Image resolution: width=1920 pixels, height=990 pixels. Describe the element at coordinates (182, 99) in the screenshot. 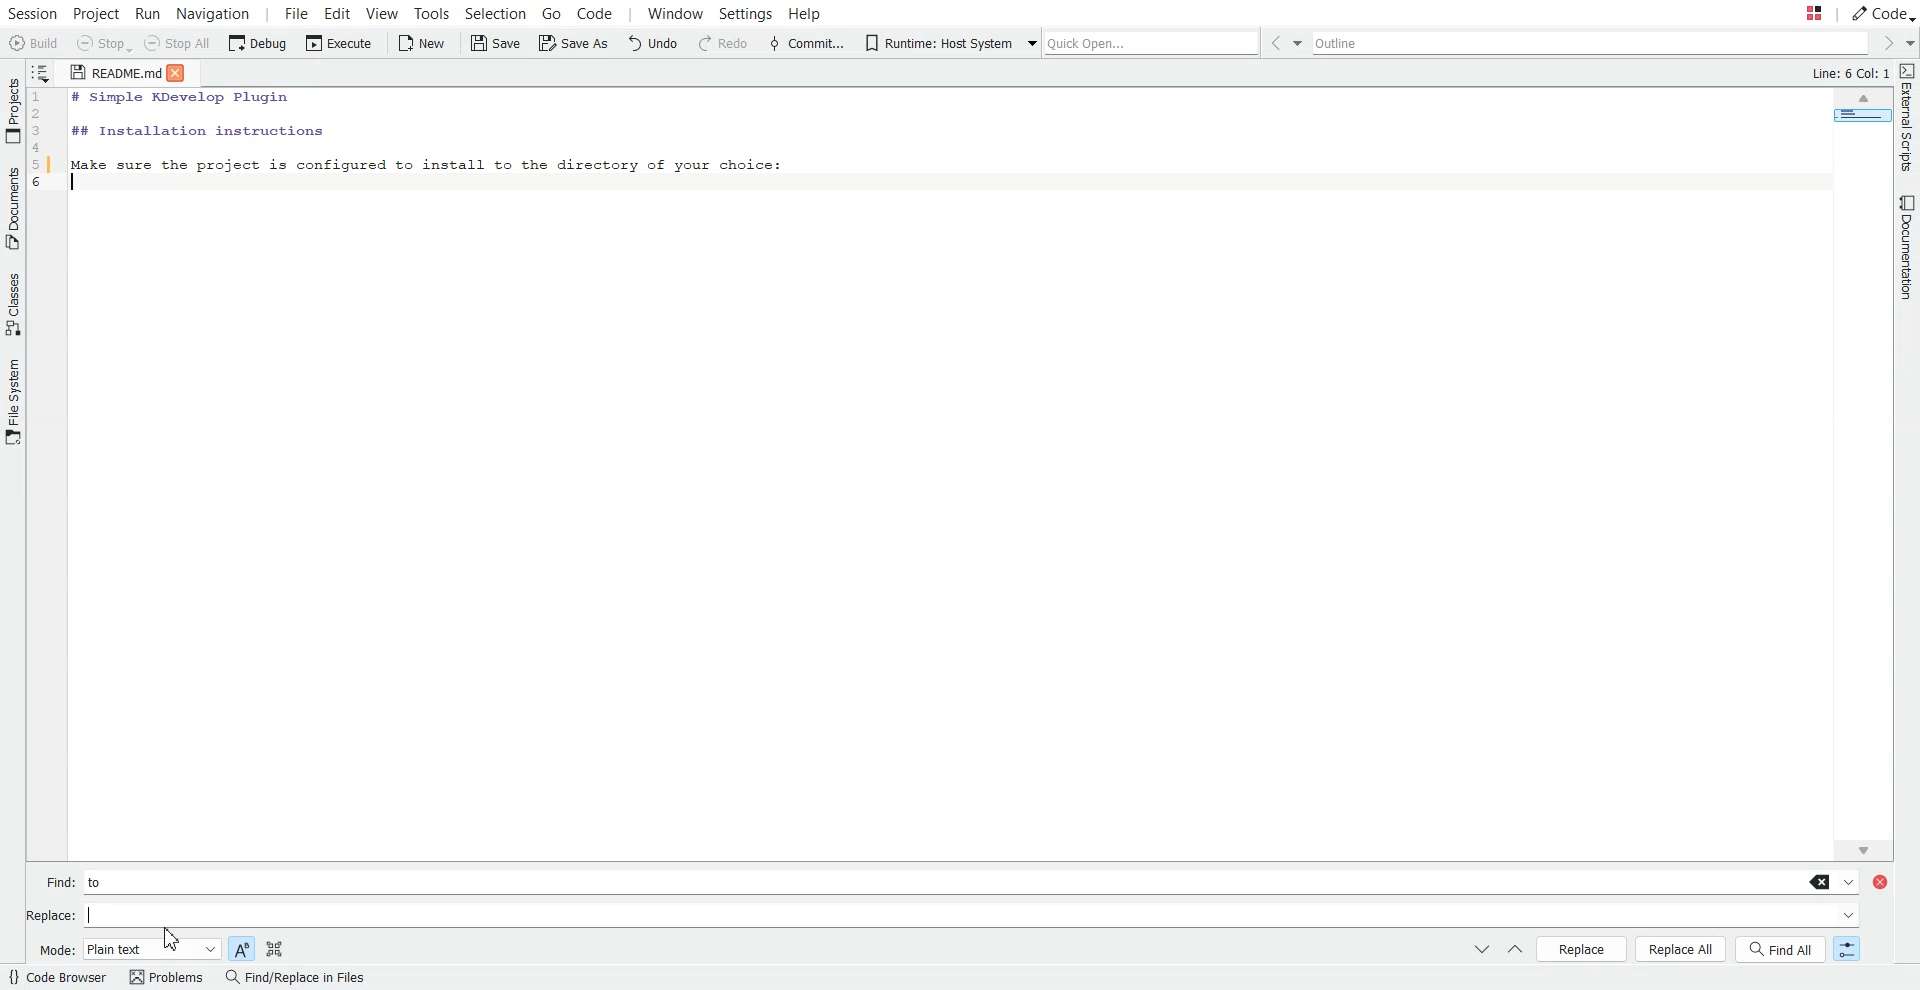

I see `# Simple KDevelop Plugin` at that location.